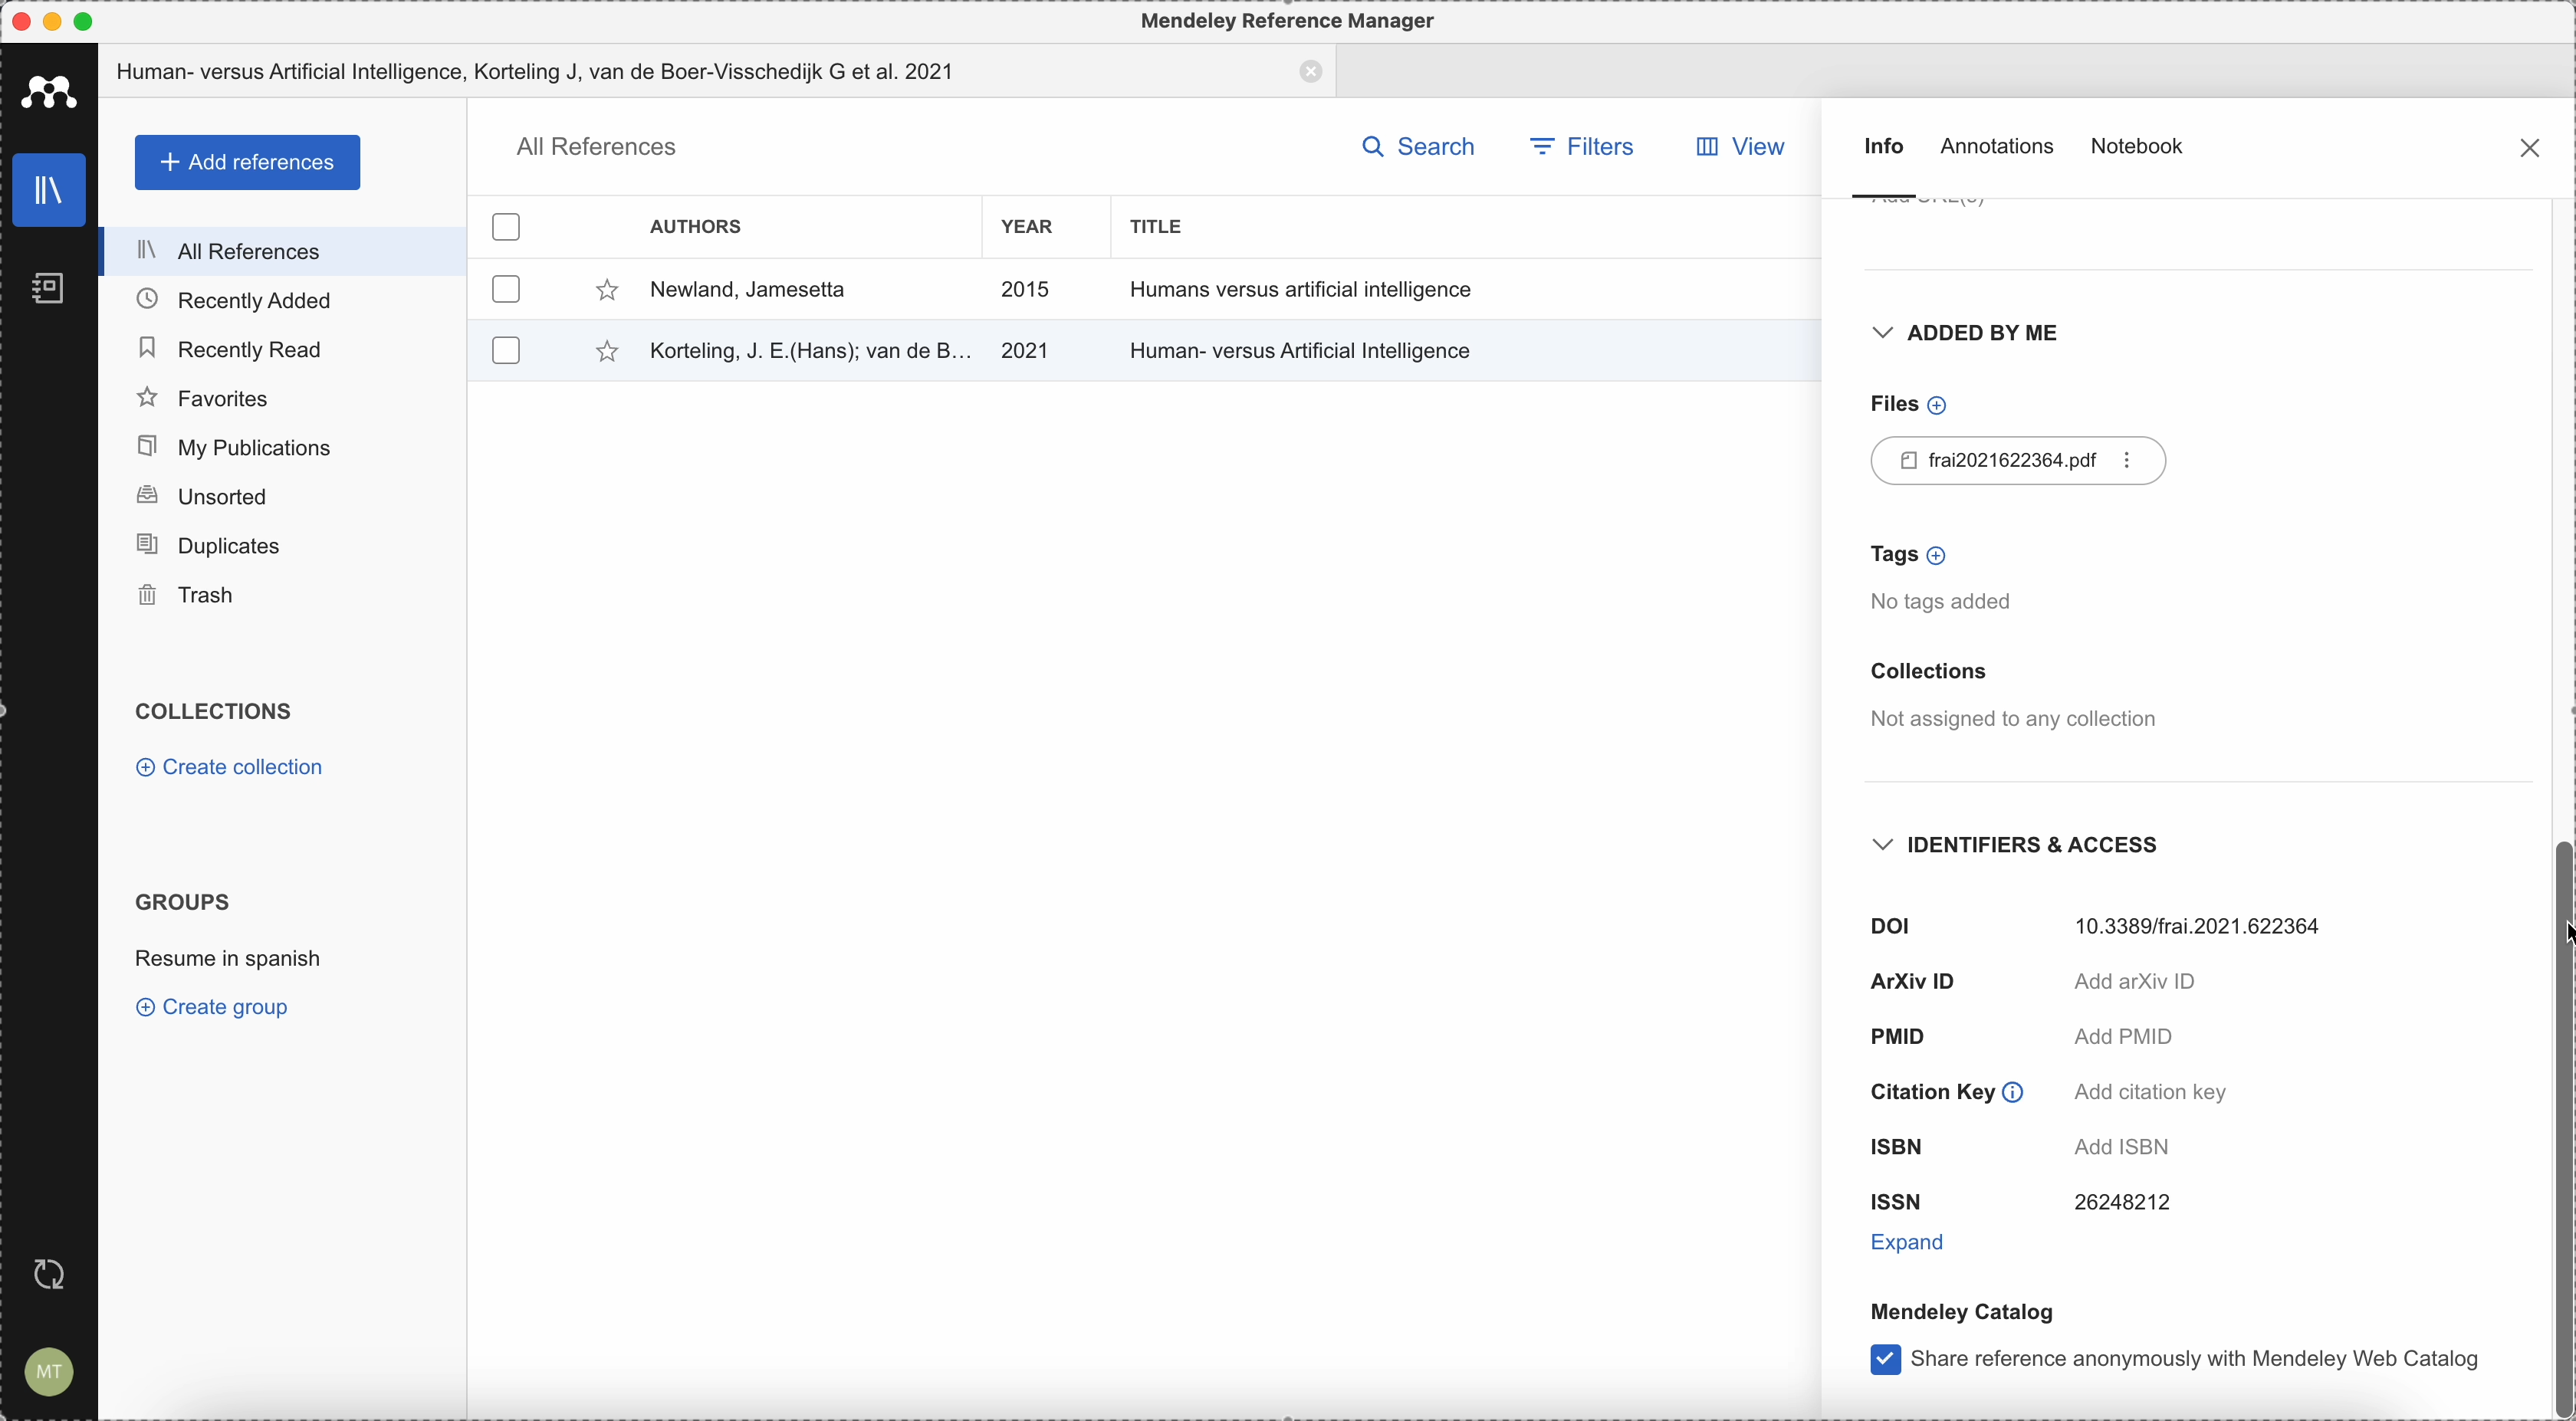  What do you see at coordinates (2020, 1203) in the screenshot?
I see `ISSN 26248212` at bounding box center [2020, 1203].